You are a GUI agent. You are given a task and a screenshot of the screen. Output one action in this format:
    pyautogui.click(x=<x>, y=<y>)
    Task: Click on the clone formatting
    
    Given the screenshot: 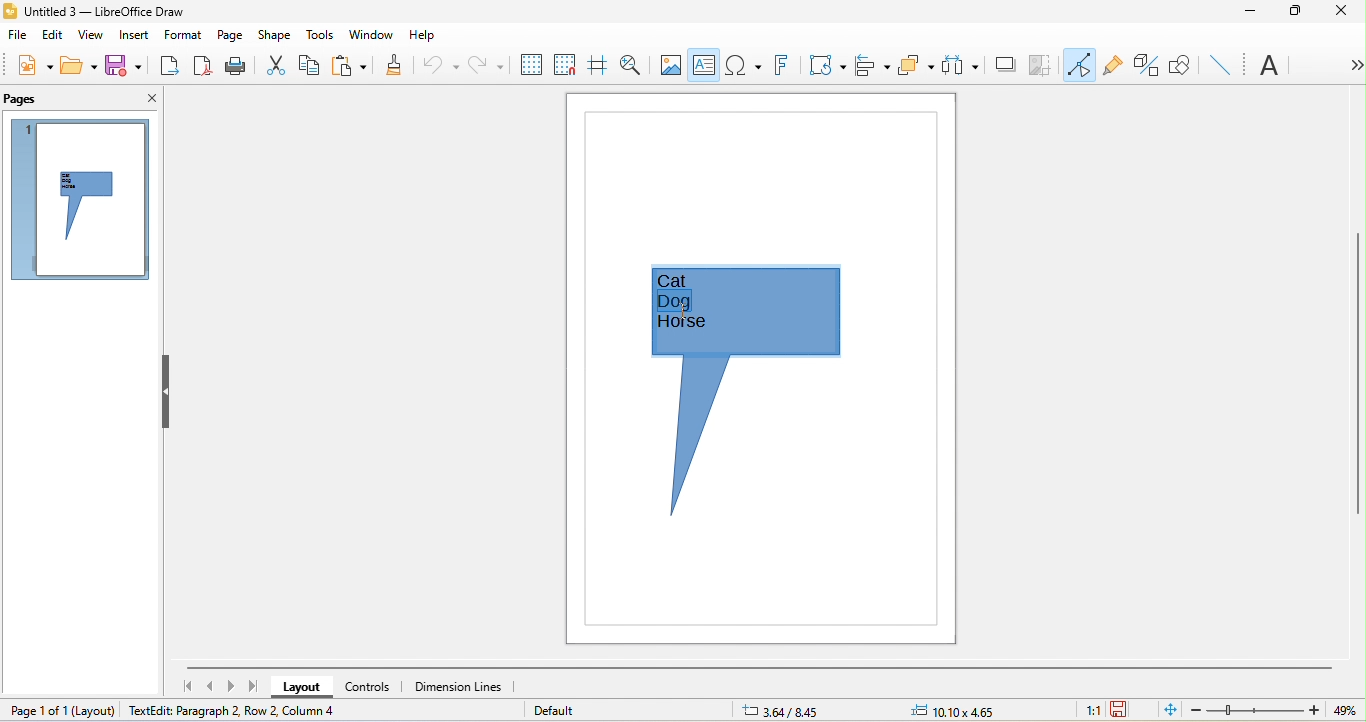 What is the action you would take?
    pyautogui.click(x=389, y=67)
    